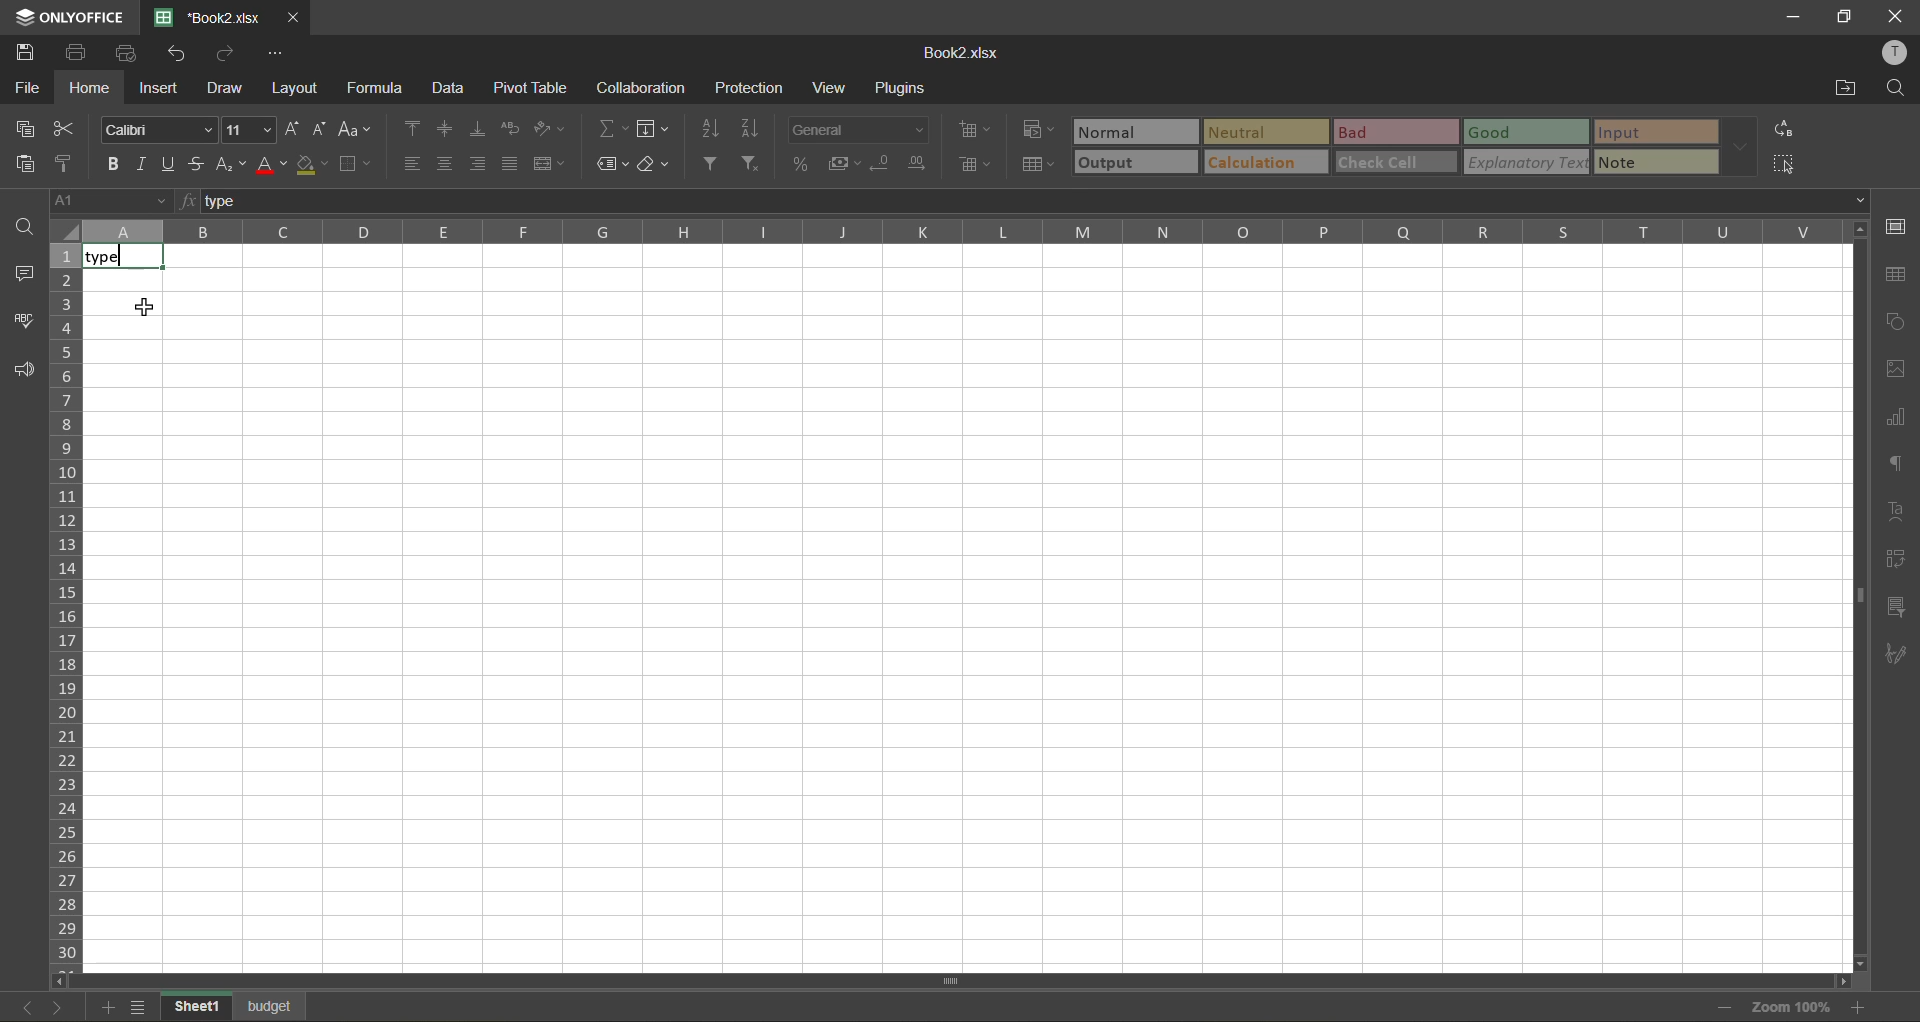 The image size is (1920, 1022). Describe the element at coordinates (923, 165) in the screenshot. I see `increase decimal` at that location.